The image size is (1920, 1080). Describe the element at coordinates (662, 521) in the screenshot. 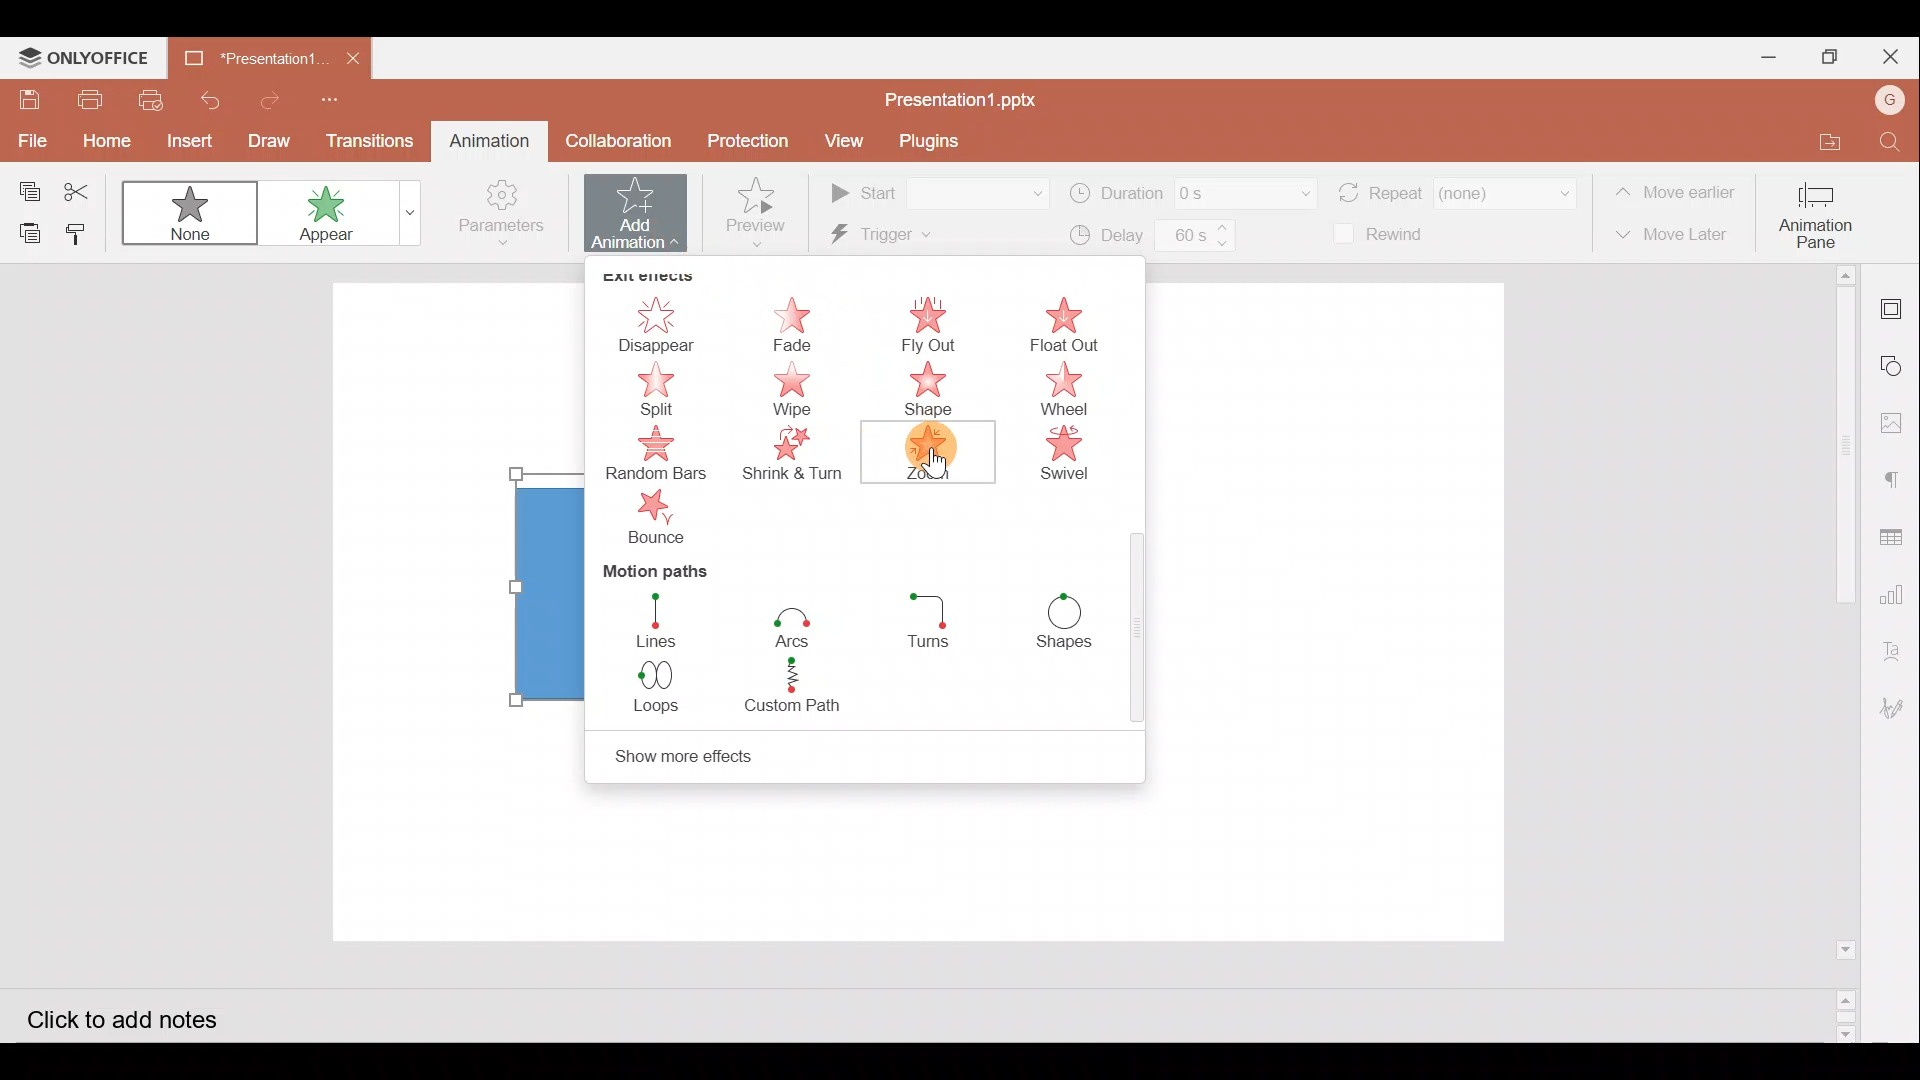

I see `Bounce` at that location.